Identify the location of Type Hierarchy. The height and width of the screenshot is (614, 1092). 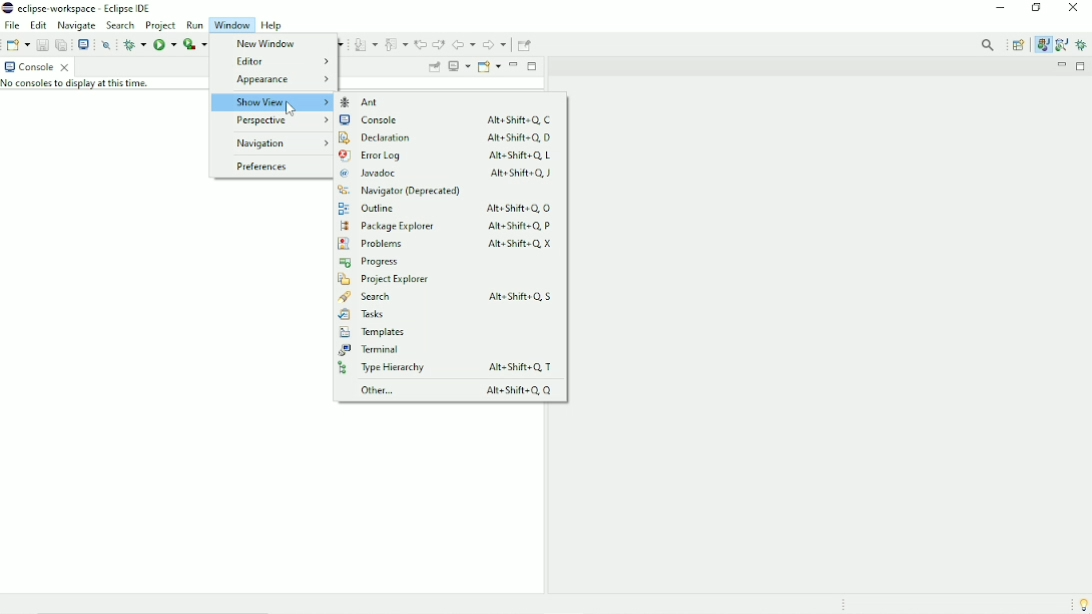
(450, 368).